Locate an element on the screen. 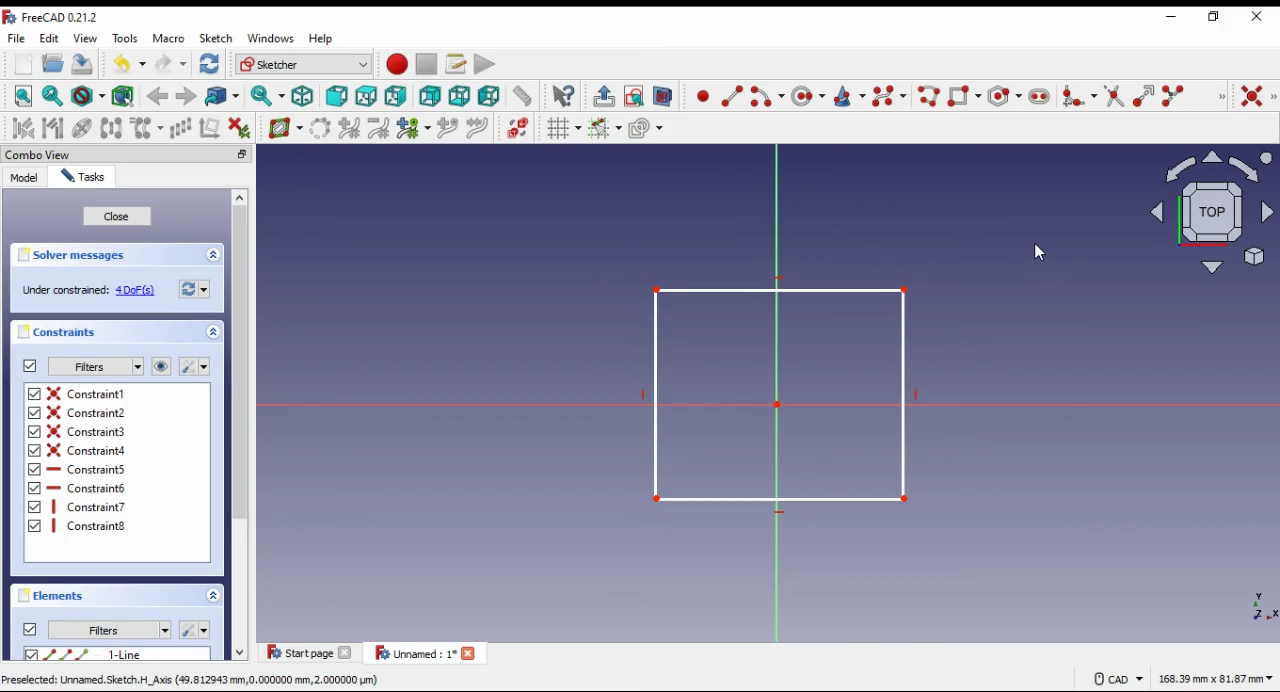 Image resolution: width=1280 pixels, height=692 pixels. model is located at coordinates (24, 177).